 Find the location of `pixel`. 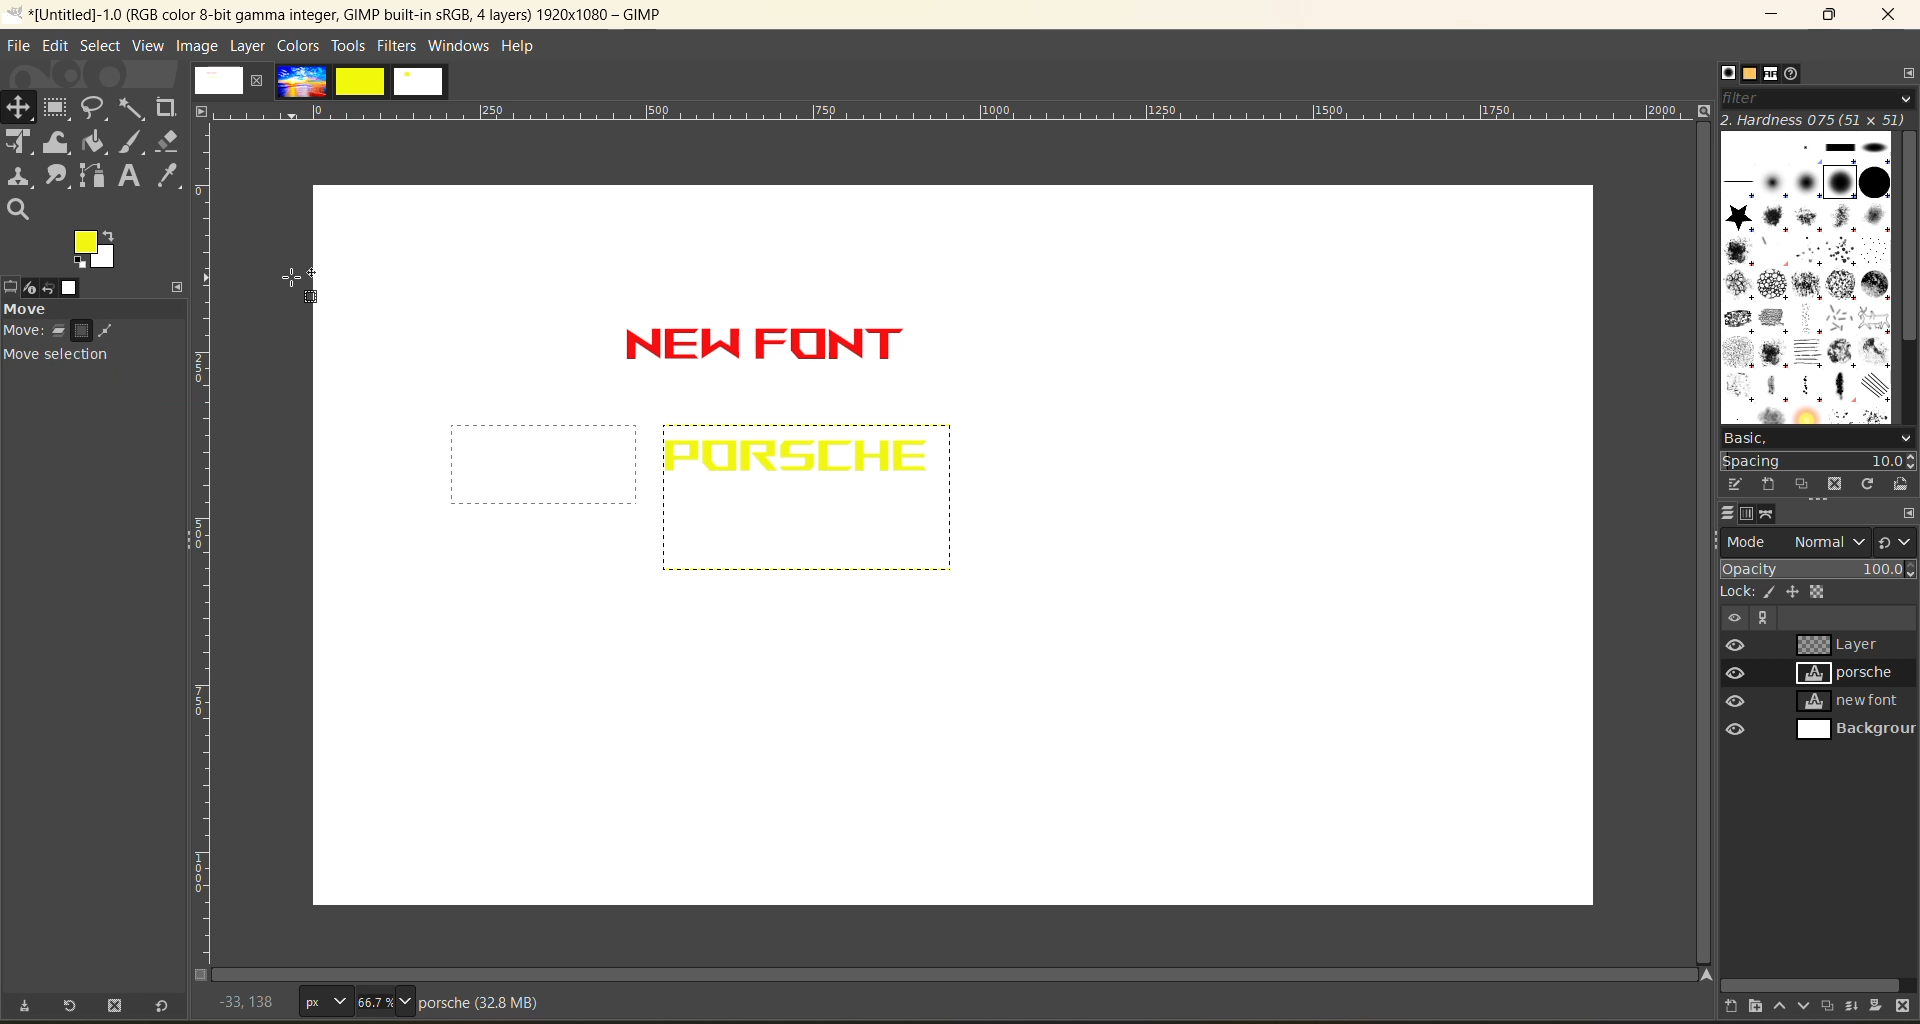

pixel is located at coordinates (1769, 593).